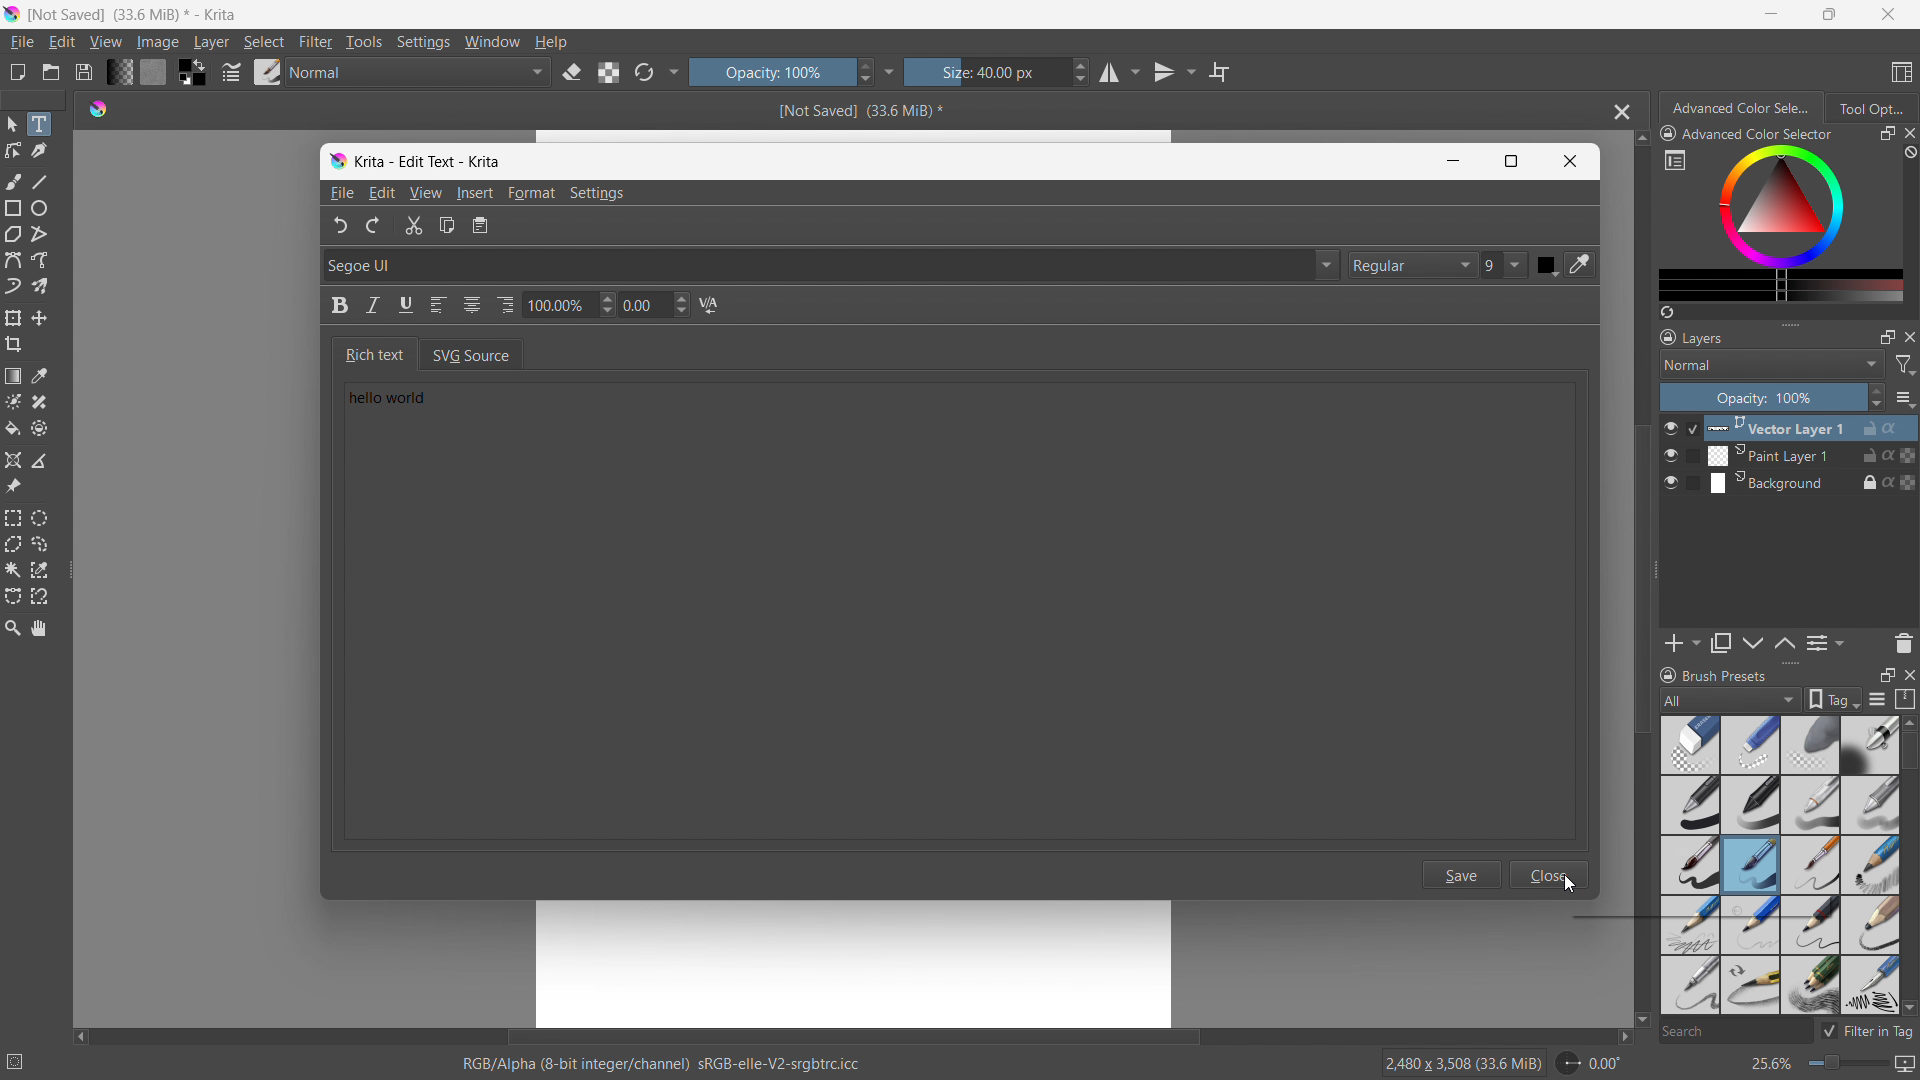 The width and height of the screenshot is (1920, 1080). Describe the element at coordinates (12, 626) in the screenshot. I see `zoom tool ` at that location.